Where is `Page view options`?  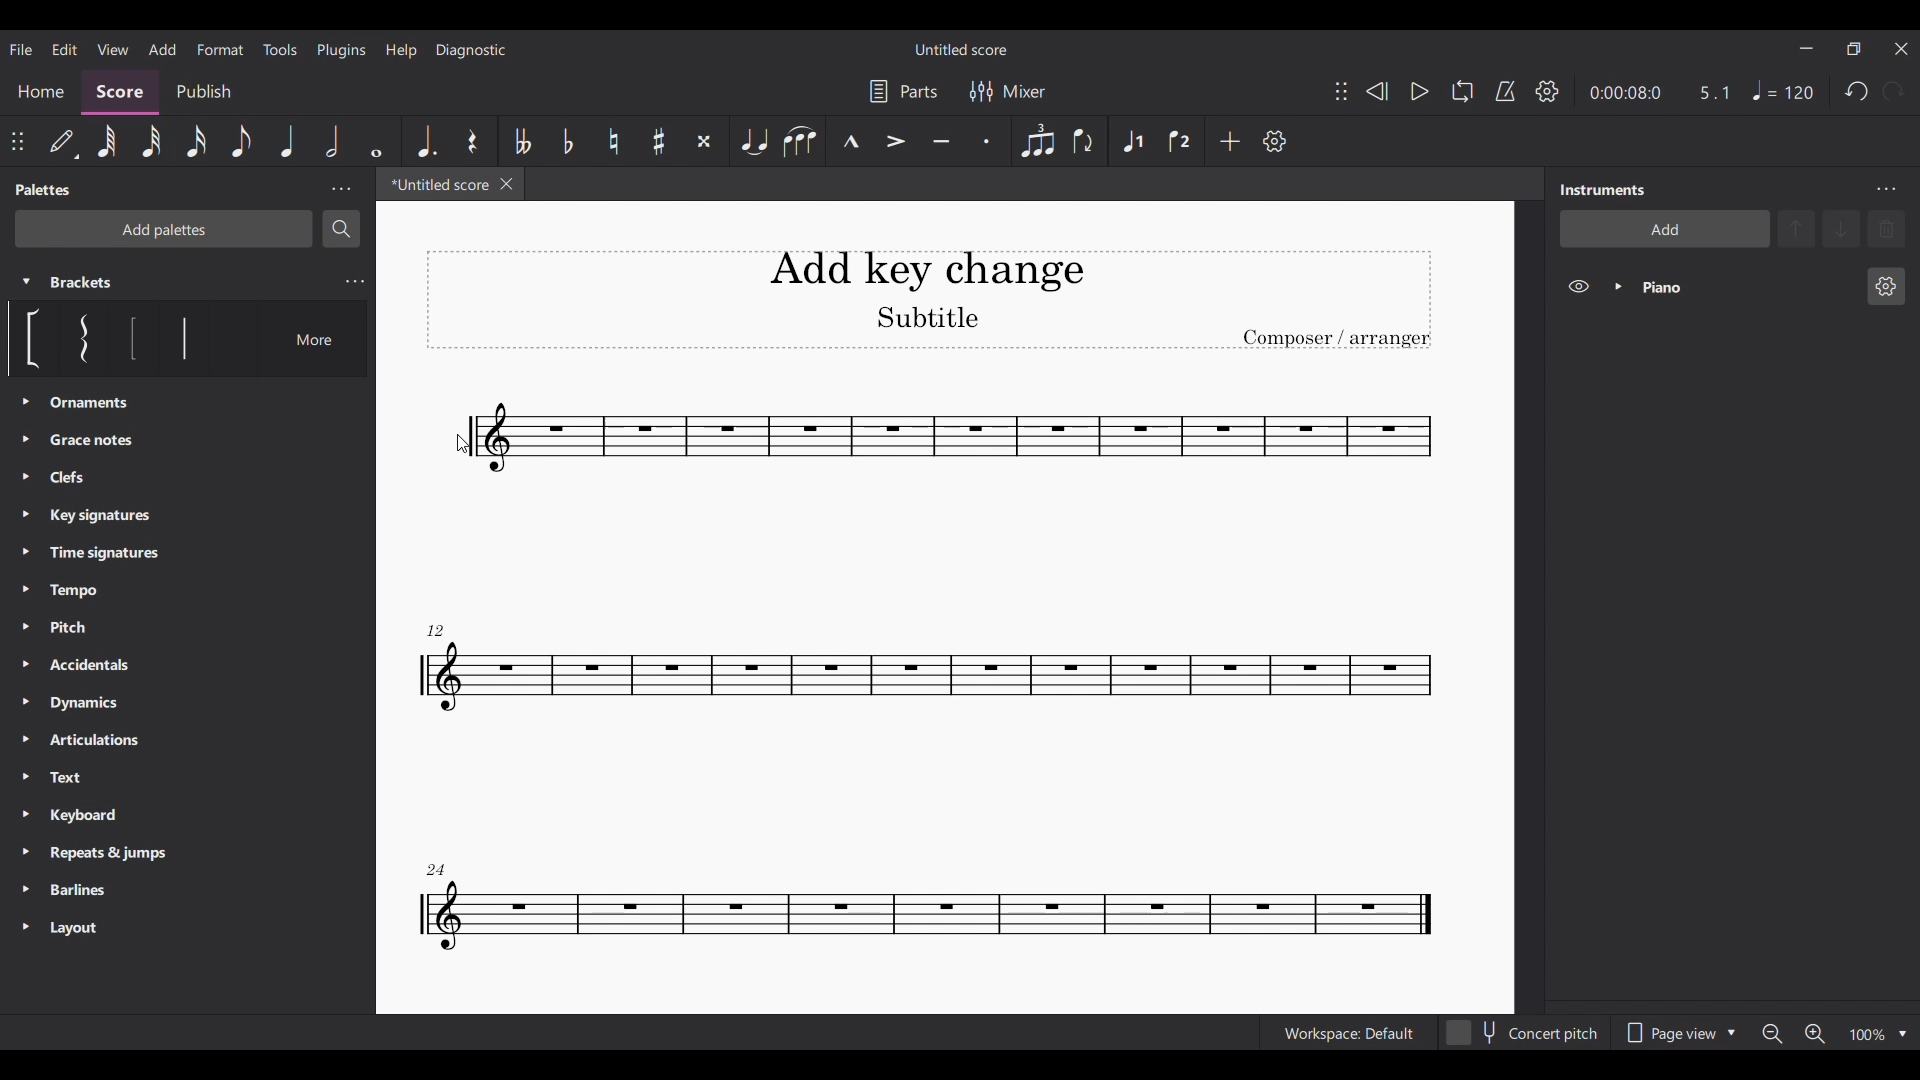
Page view options is located at coordinates (1680, 1033).